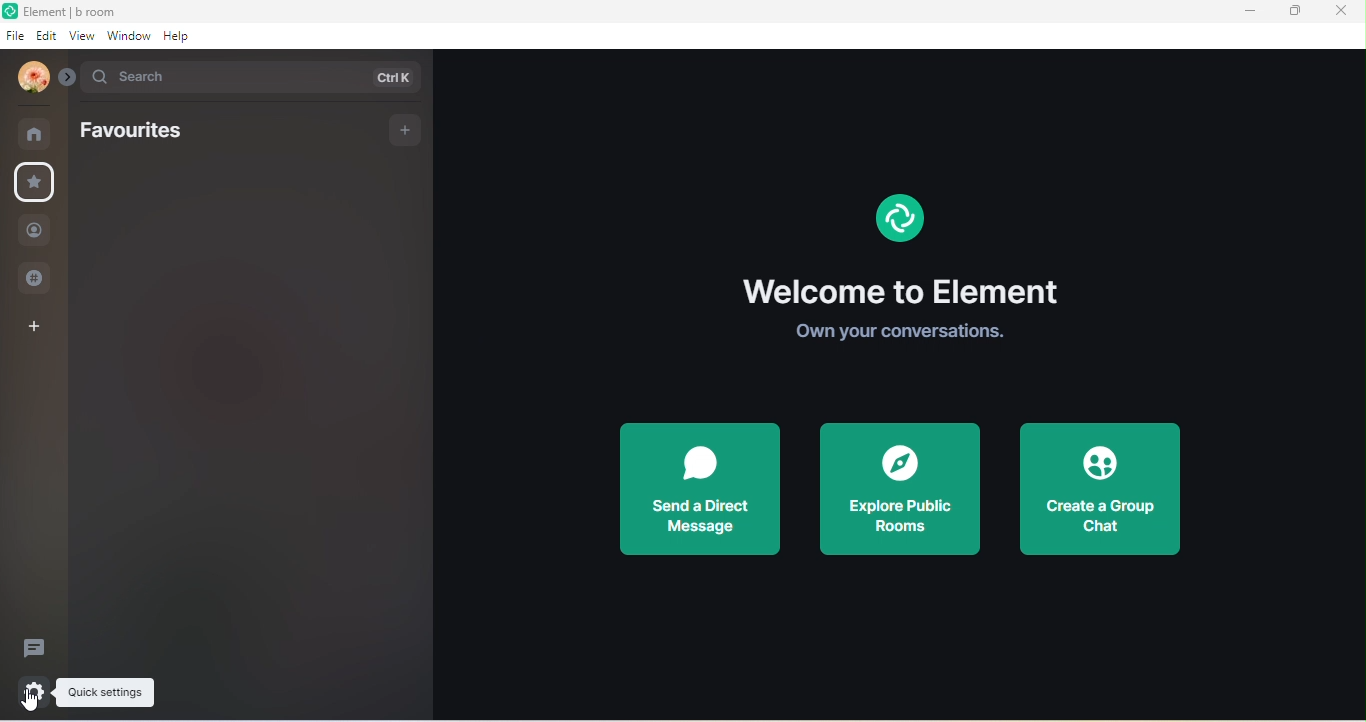 The width and height of the screenshot is (1366, 722). I want to click on view, so click(85, 37).